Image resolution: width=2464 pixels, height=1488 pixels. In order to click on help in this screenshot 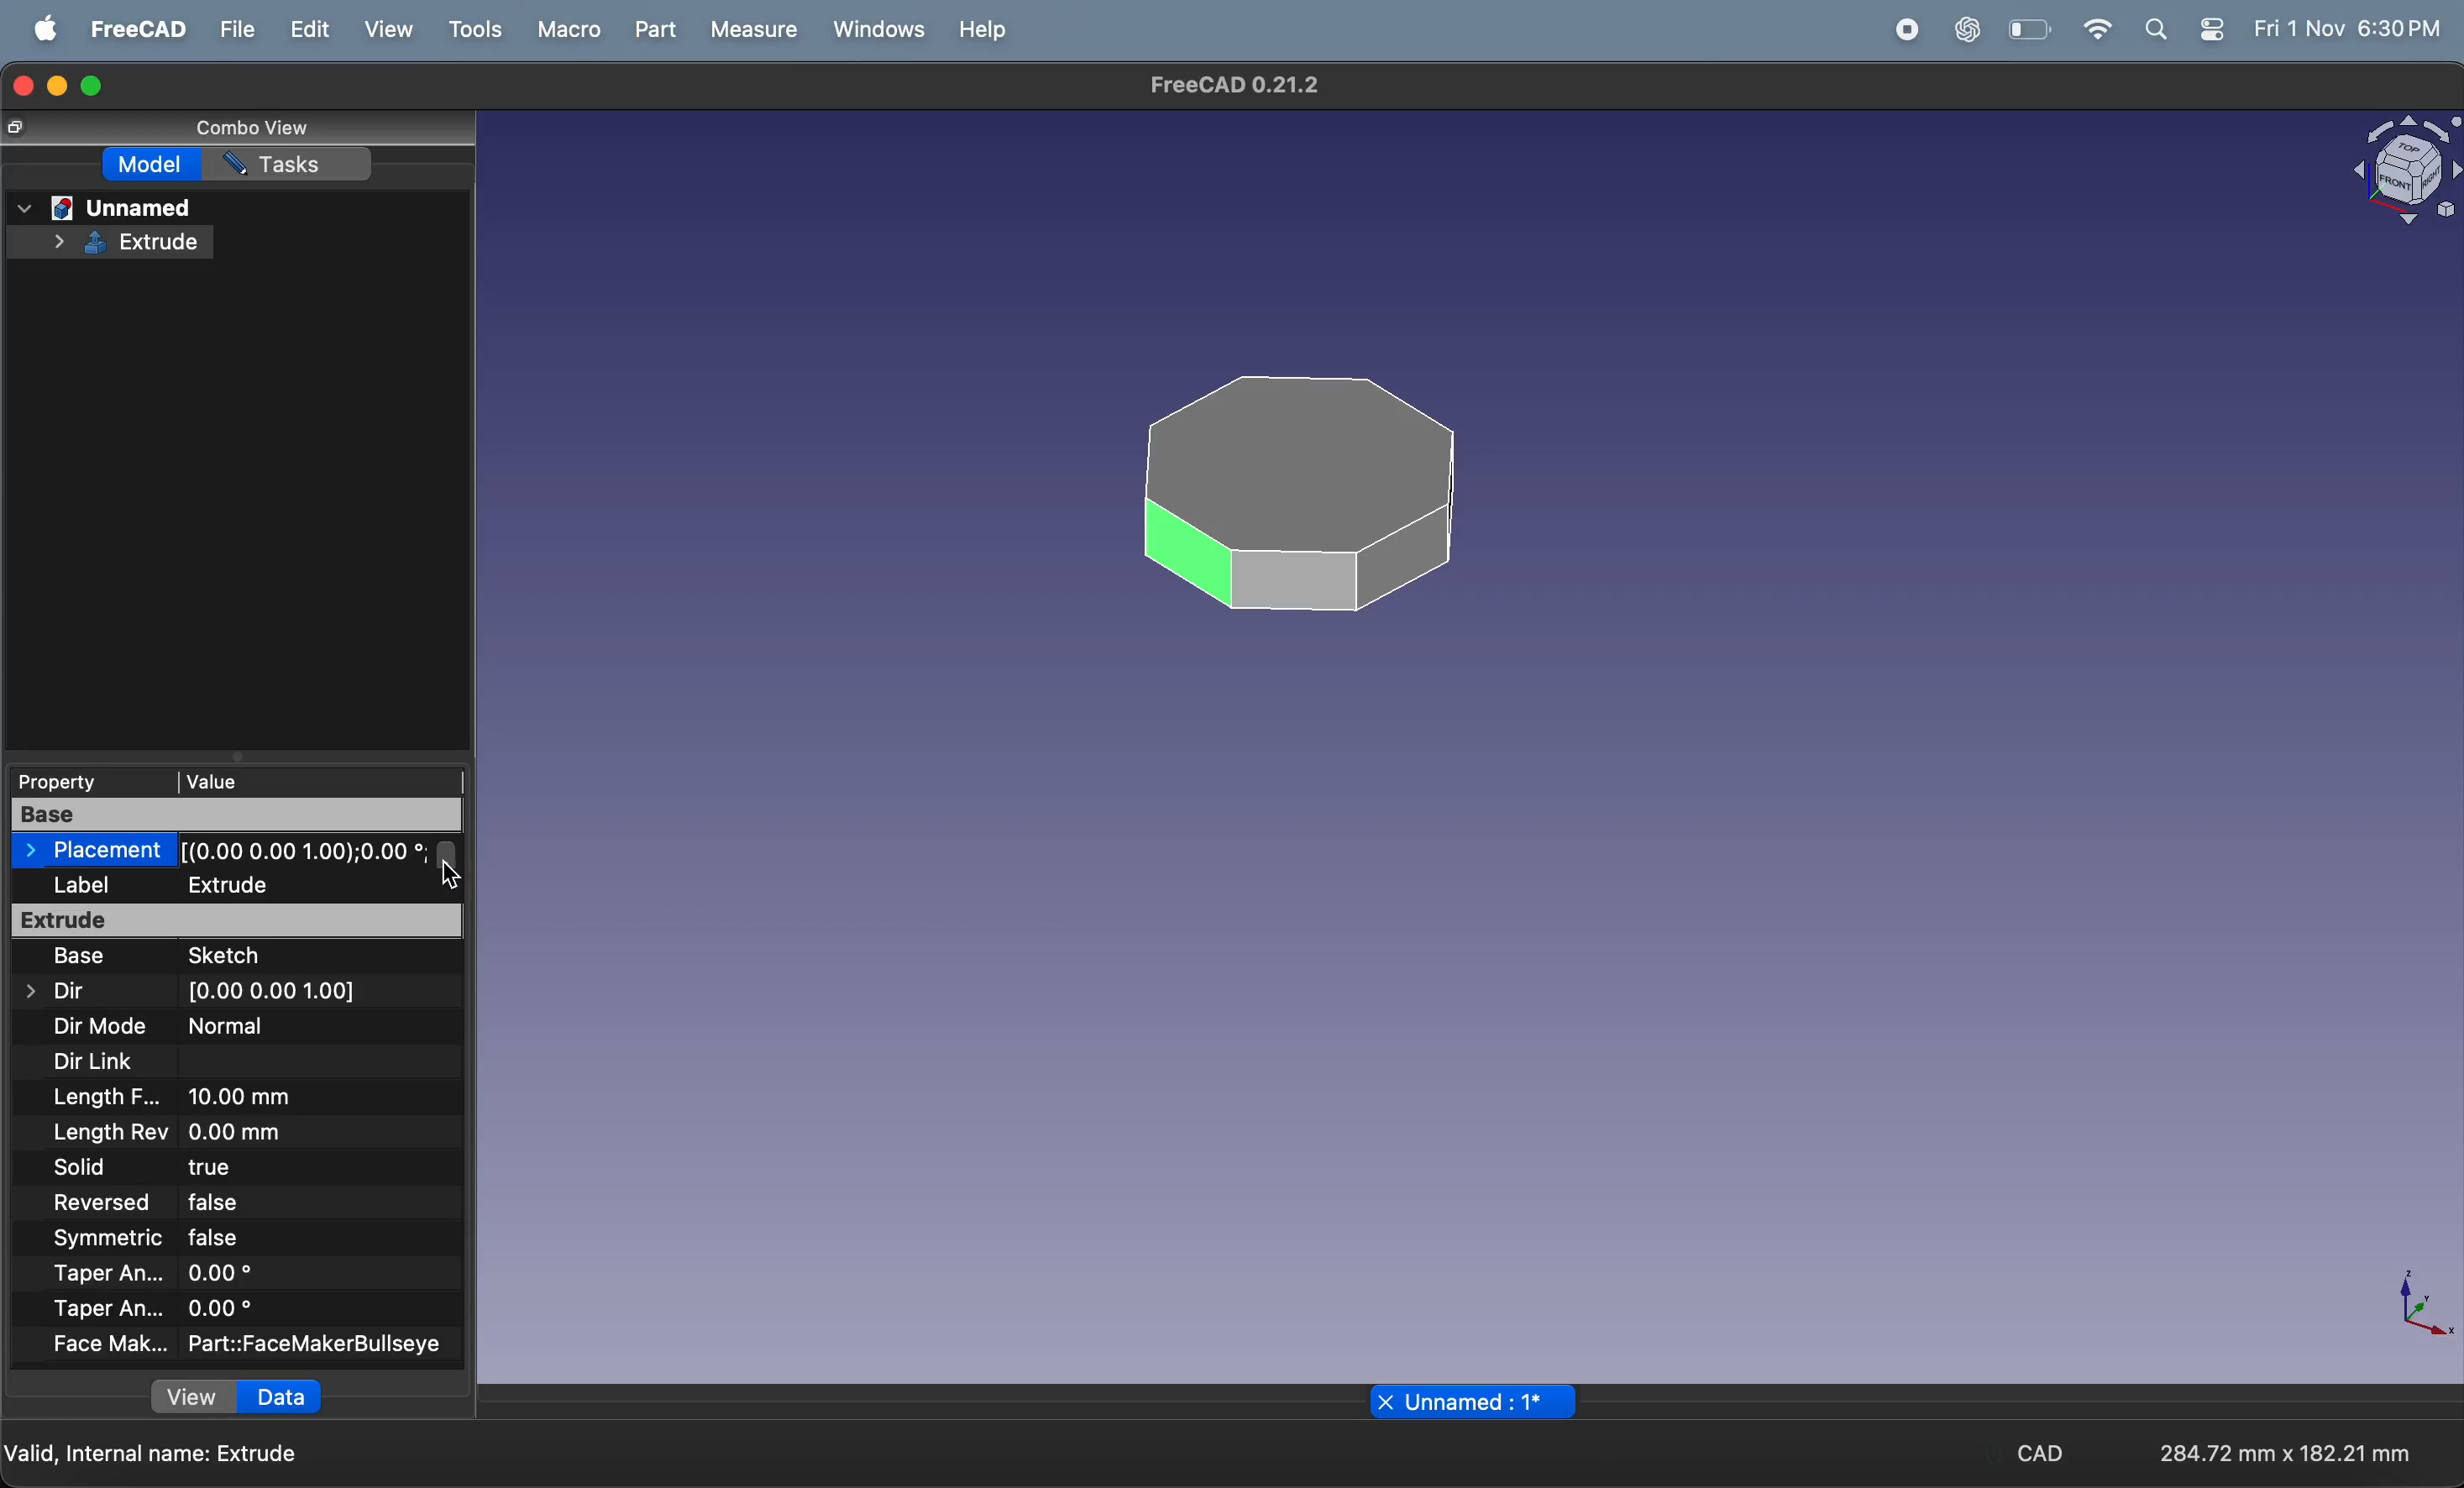, I will do `click(988, 29)`.